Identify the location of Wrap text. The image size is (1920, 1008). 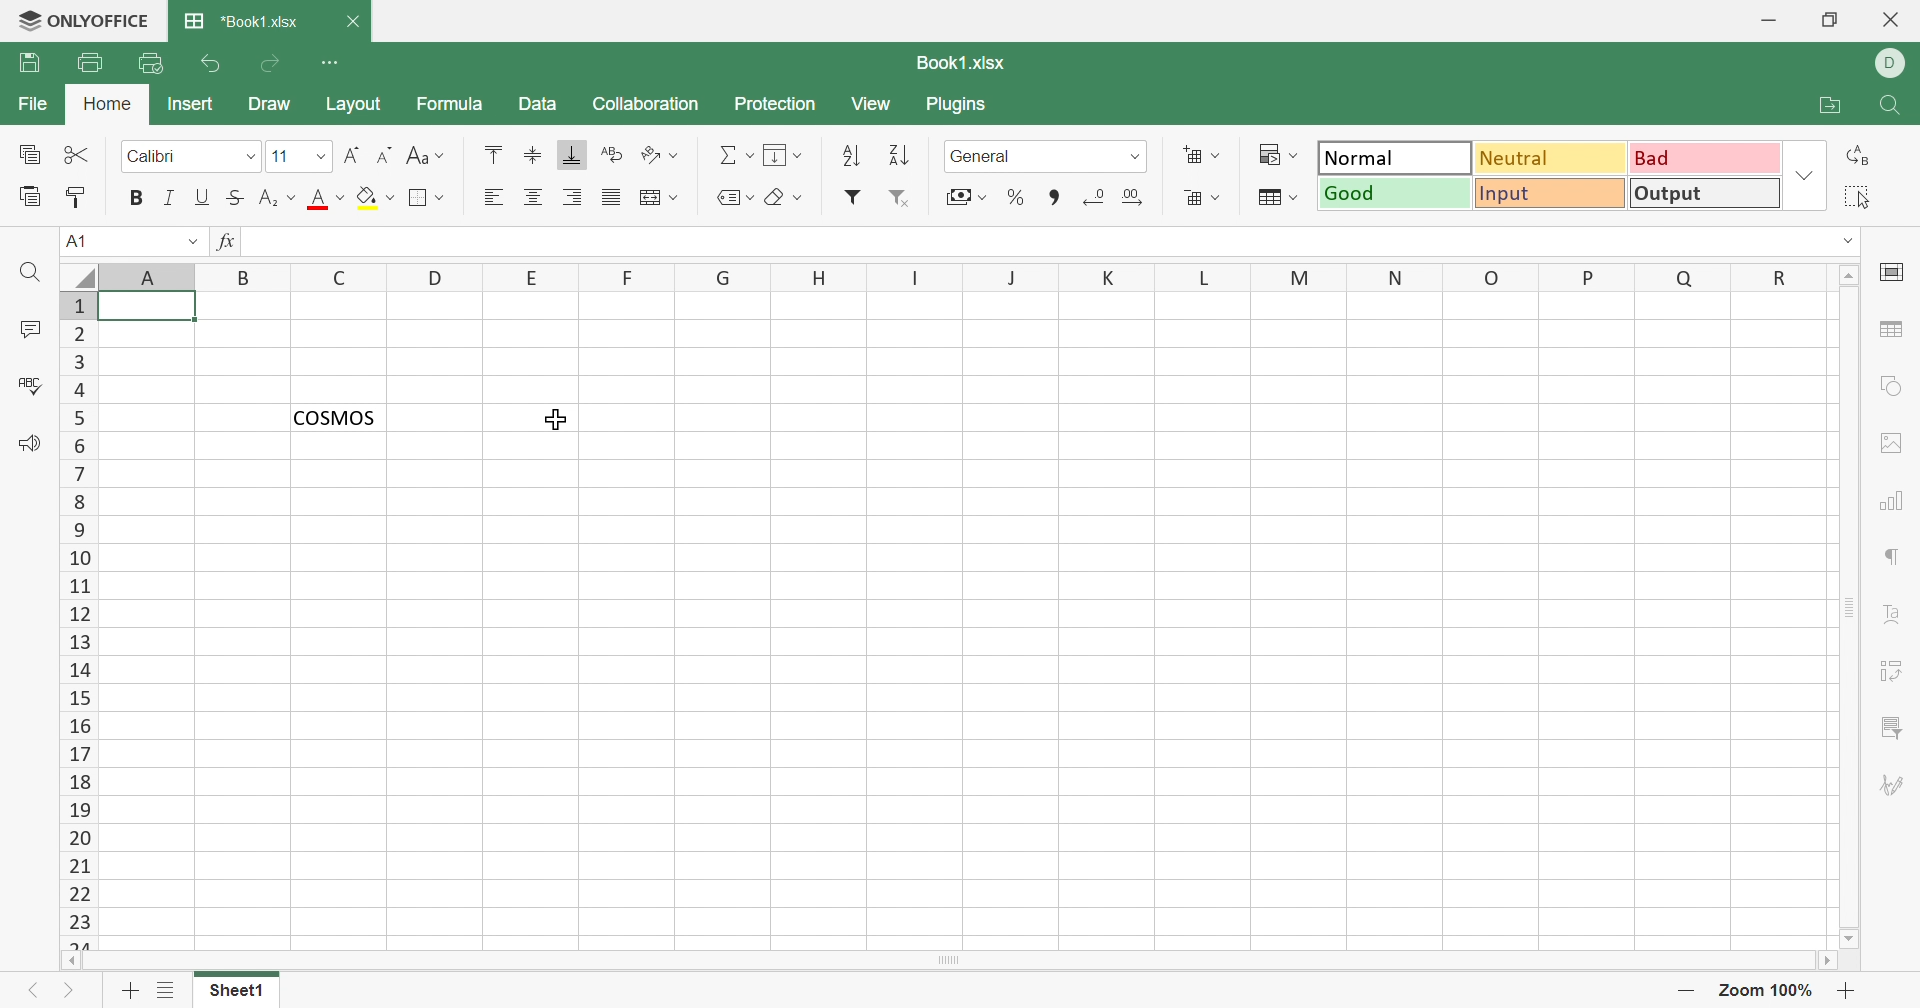
(611, 153).